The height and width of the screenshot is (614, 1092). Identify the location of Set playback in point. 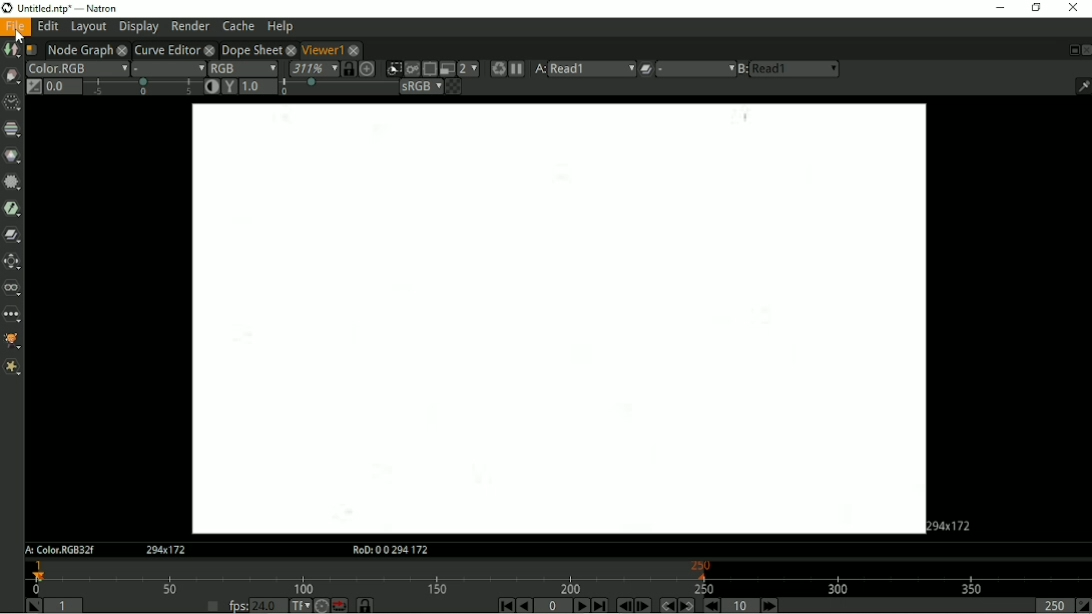
(33, 605).